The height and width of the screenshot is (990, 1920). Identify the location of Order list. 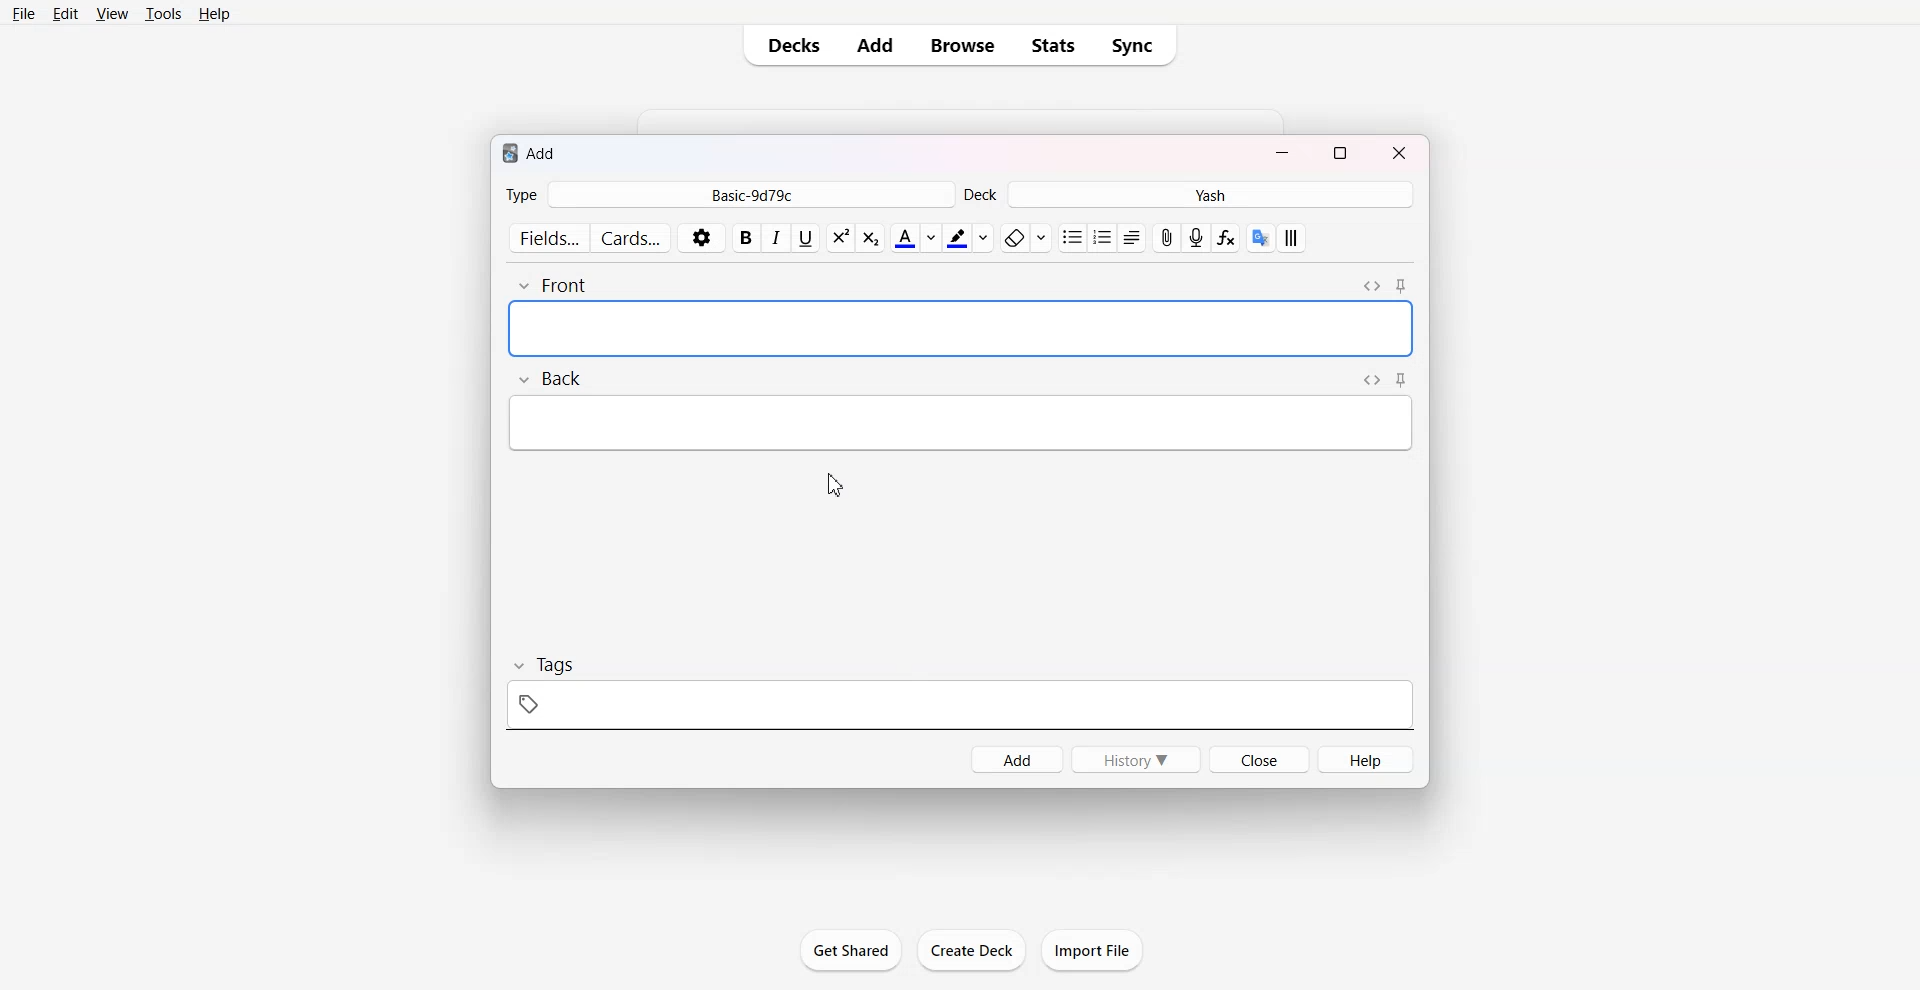
(1104, 238).